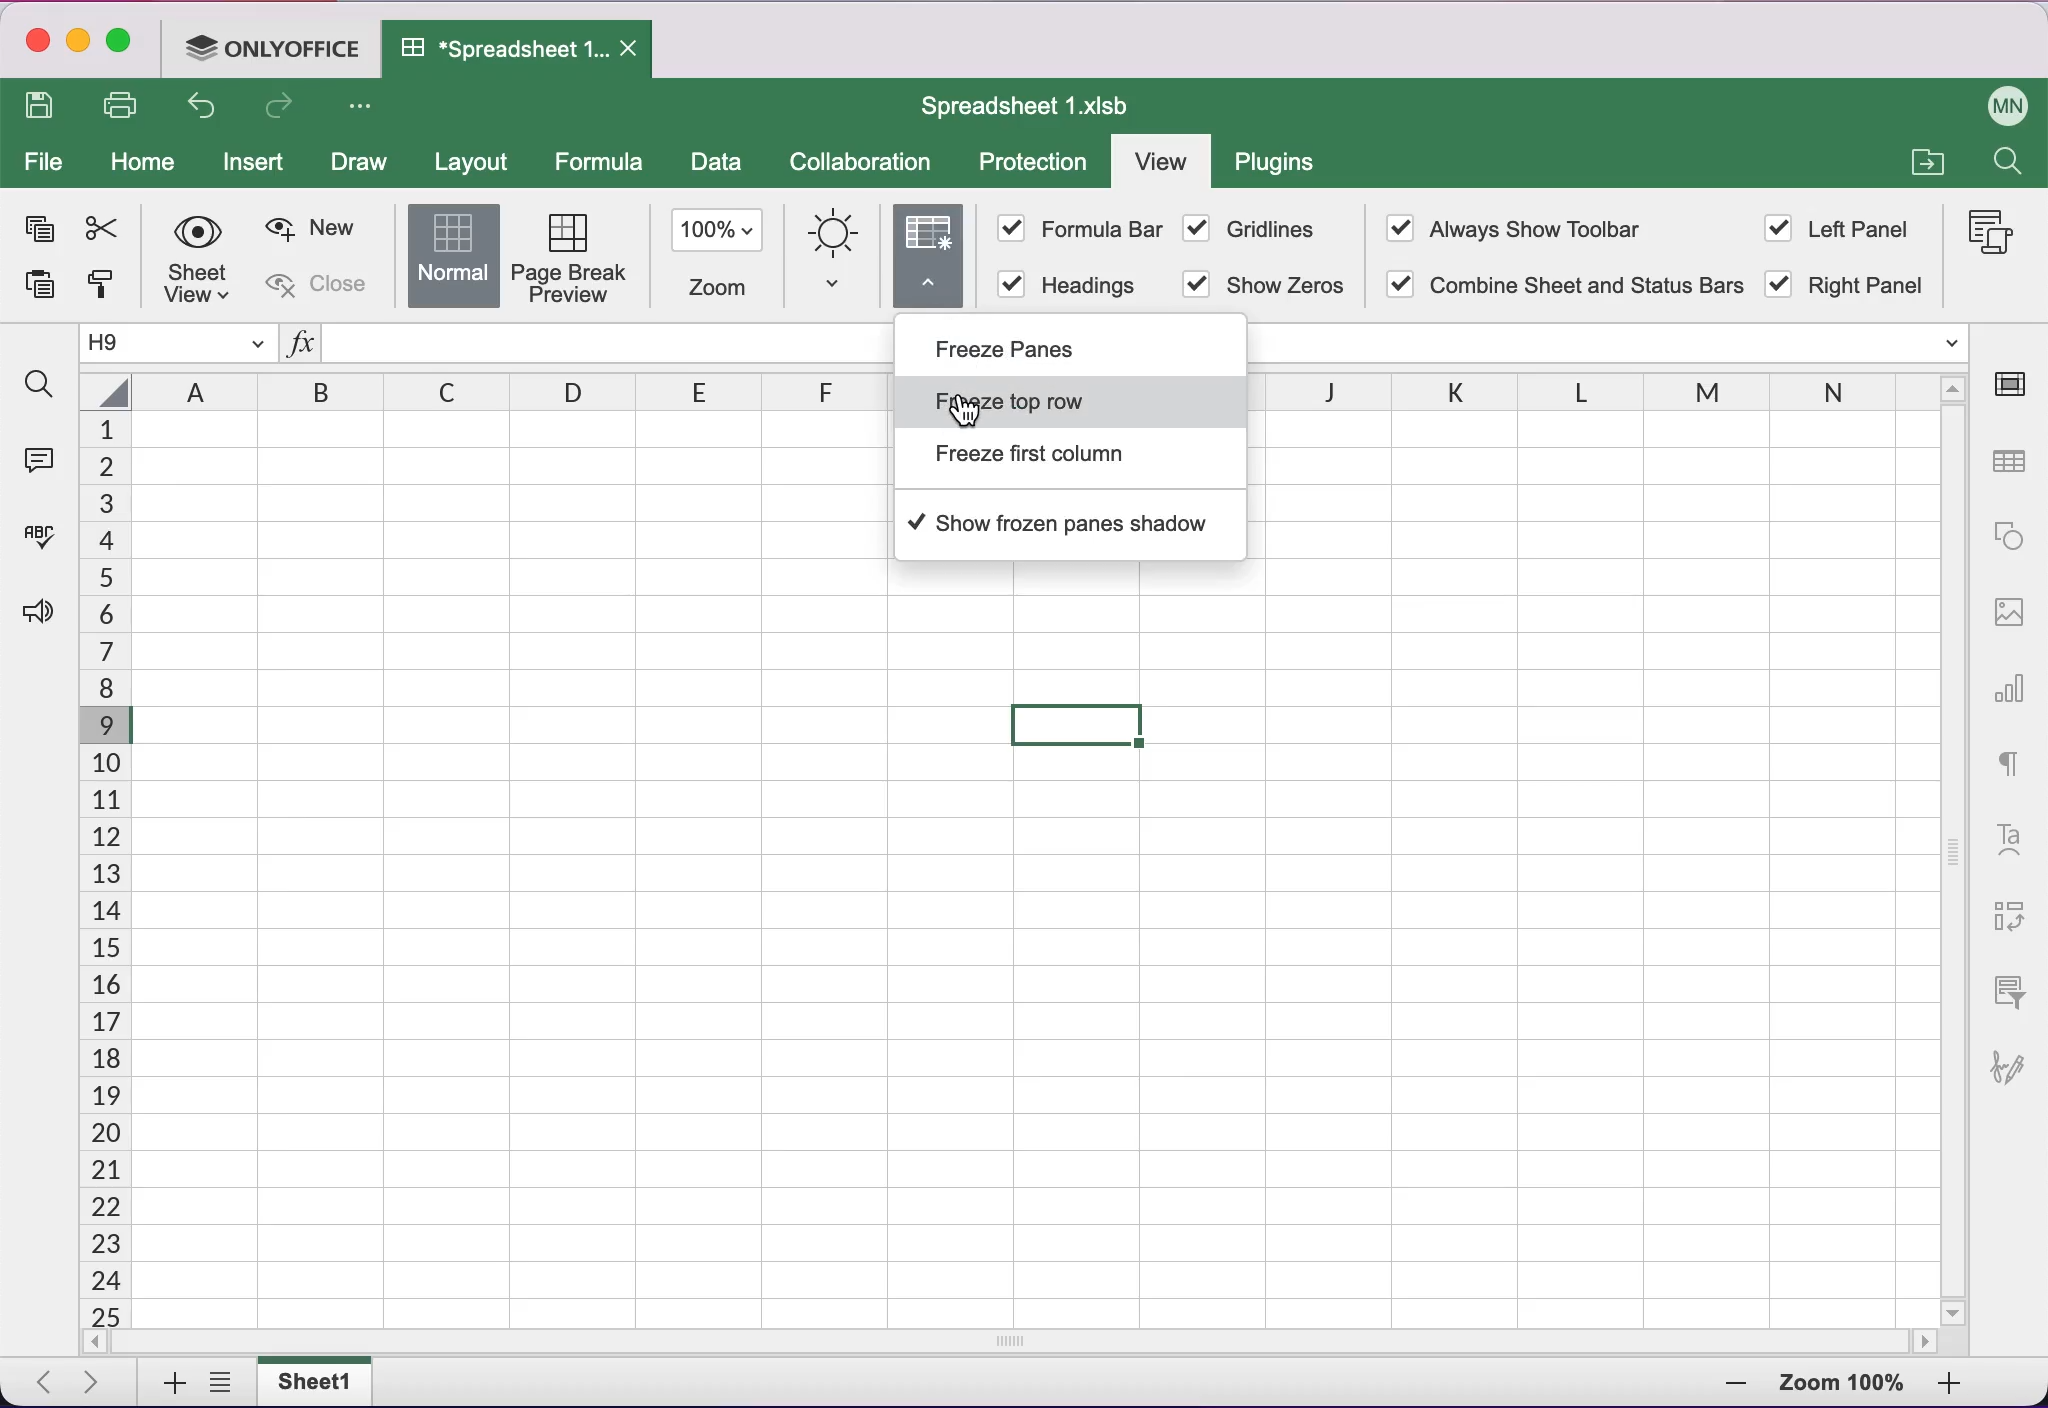 This screenshot has height=1408, width=2048. I want to click on formula bar, so click(1080, 232).